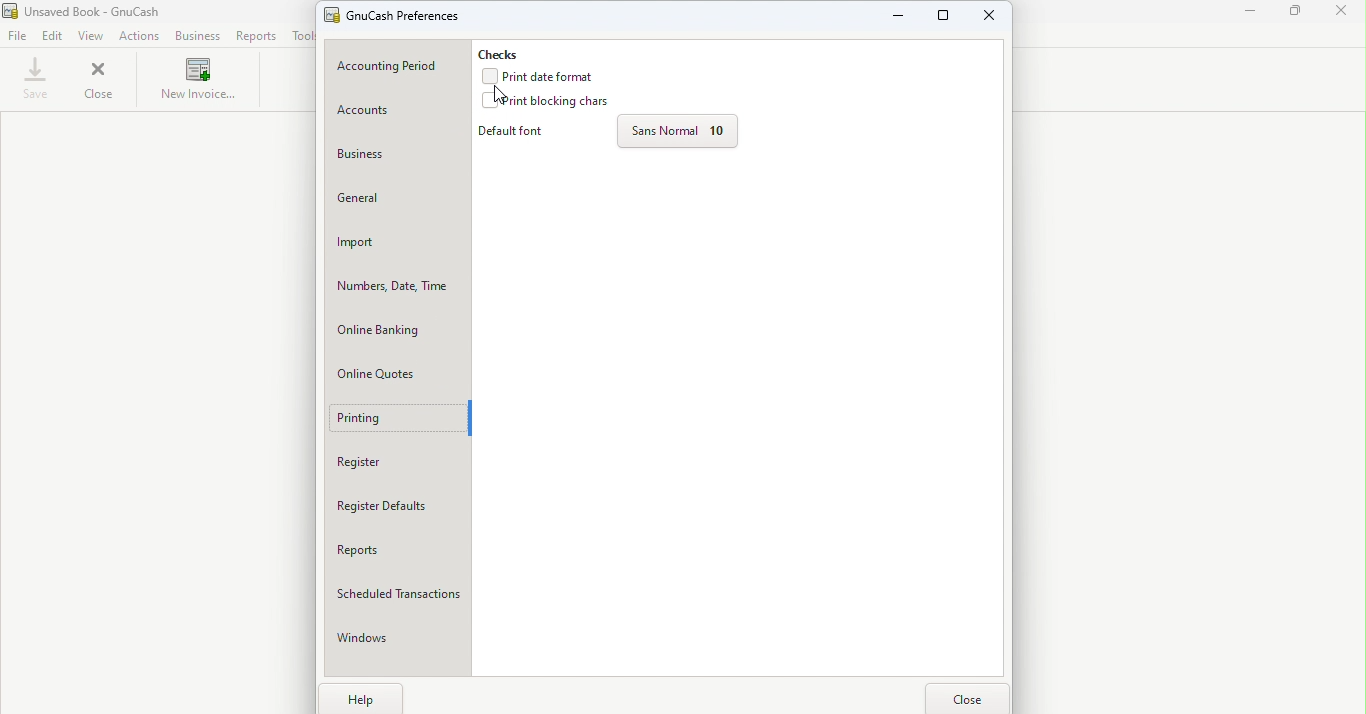 Image resolution: width=1366 pixels, height=714 pixels. Describe the element at coordinates (405, 15) in the screenshot. I see `GnuCash prreferences` at that location.